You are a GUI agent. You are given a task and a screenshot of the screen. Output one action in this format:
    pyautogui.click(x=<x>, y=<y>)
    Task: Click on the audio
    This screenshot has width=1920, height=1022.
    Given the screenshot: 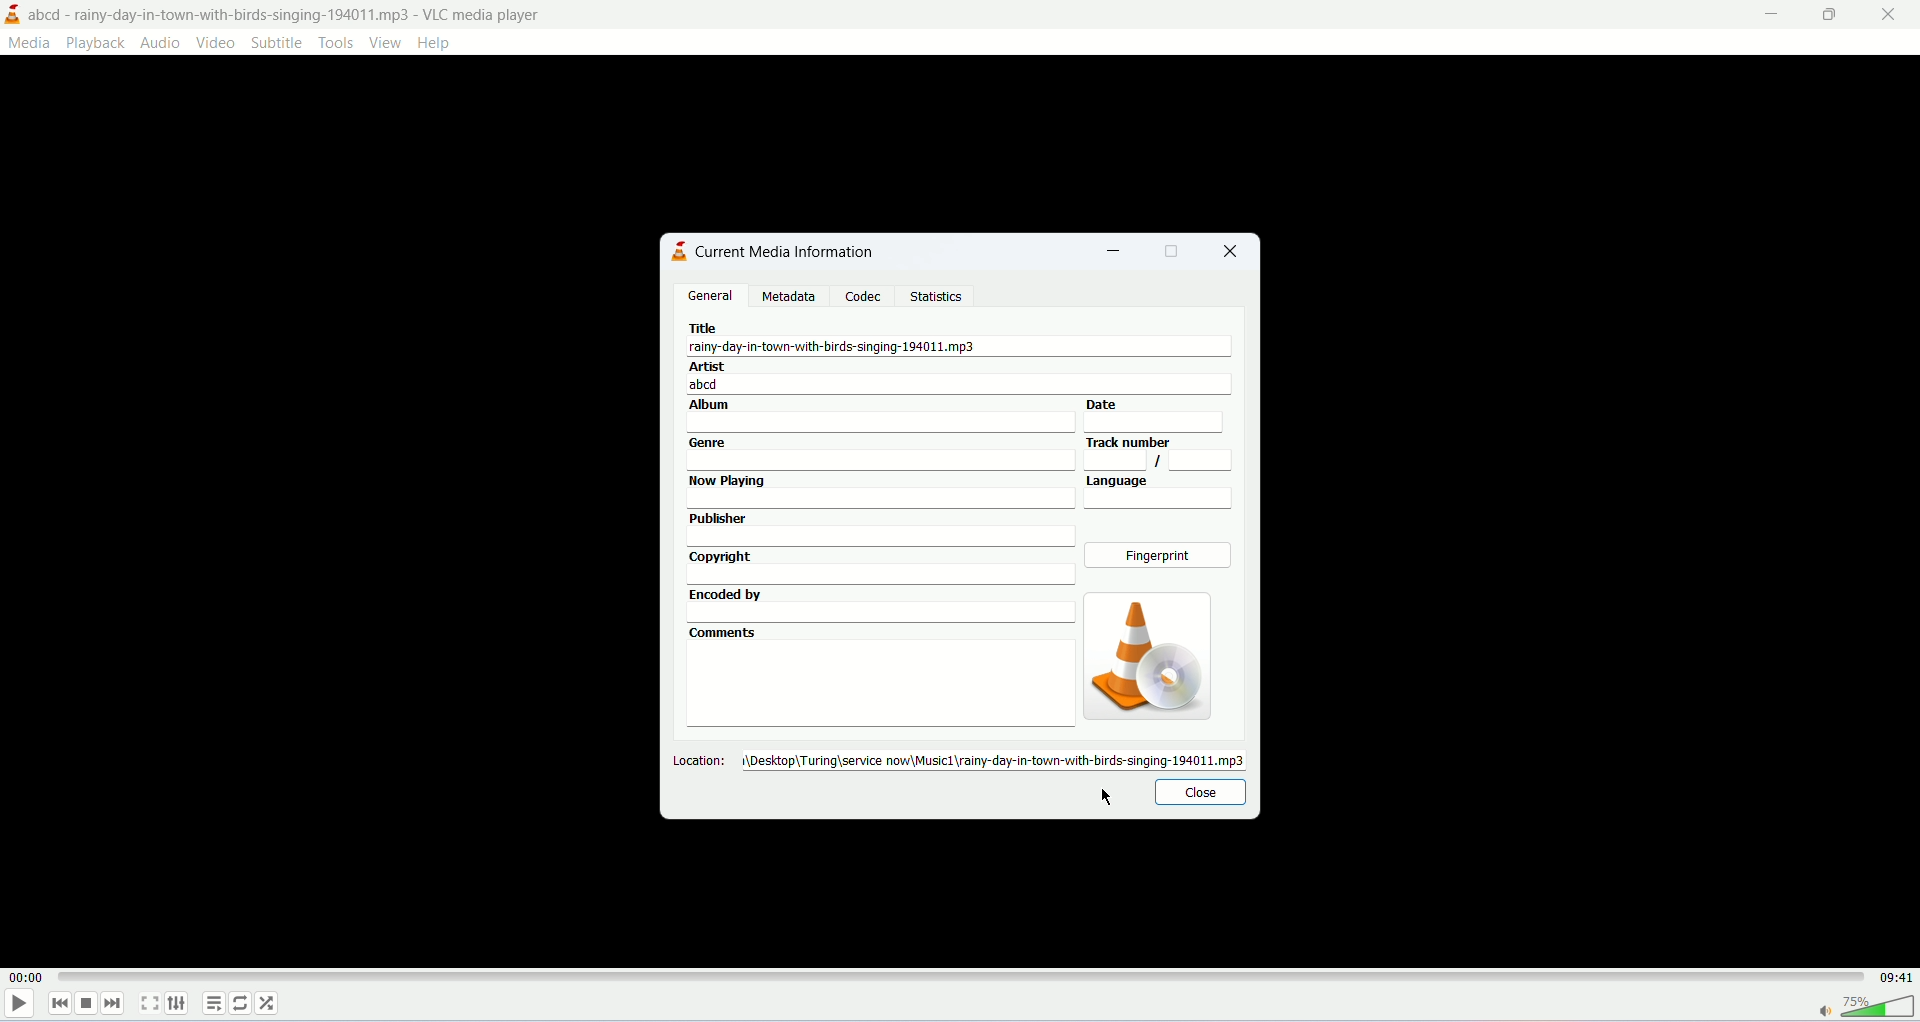 What is the action you would take?
    pyautogui.click(x=162, y=42)
    